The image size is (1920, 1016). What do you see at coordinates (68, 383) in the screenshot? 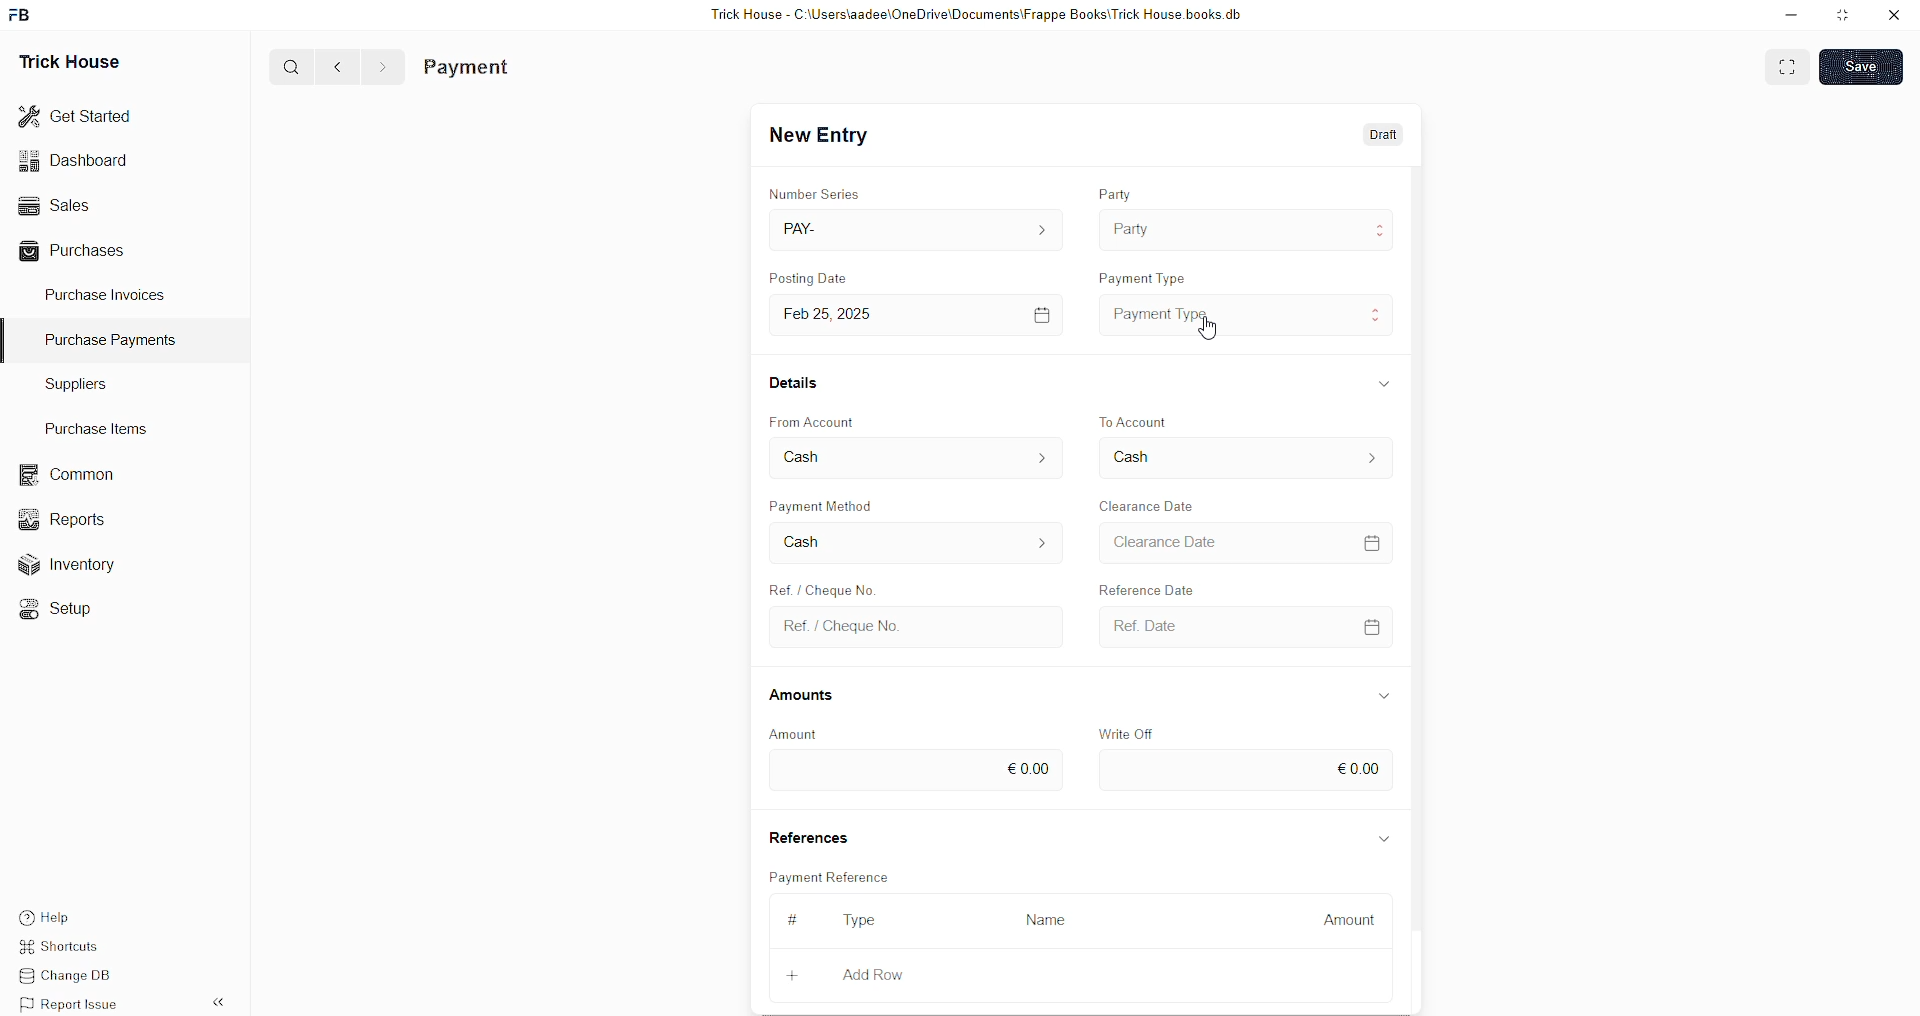
I see `Suppliers` at bounding box center [68, 383].